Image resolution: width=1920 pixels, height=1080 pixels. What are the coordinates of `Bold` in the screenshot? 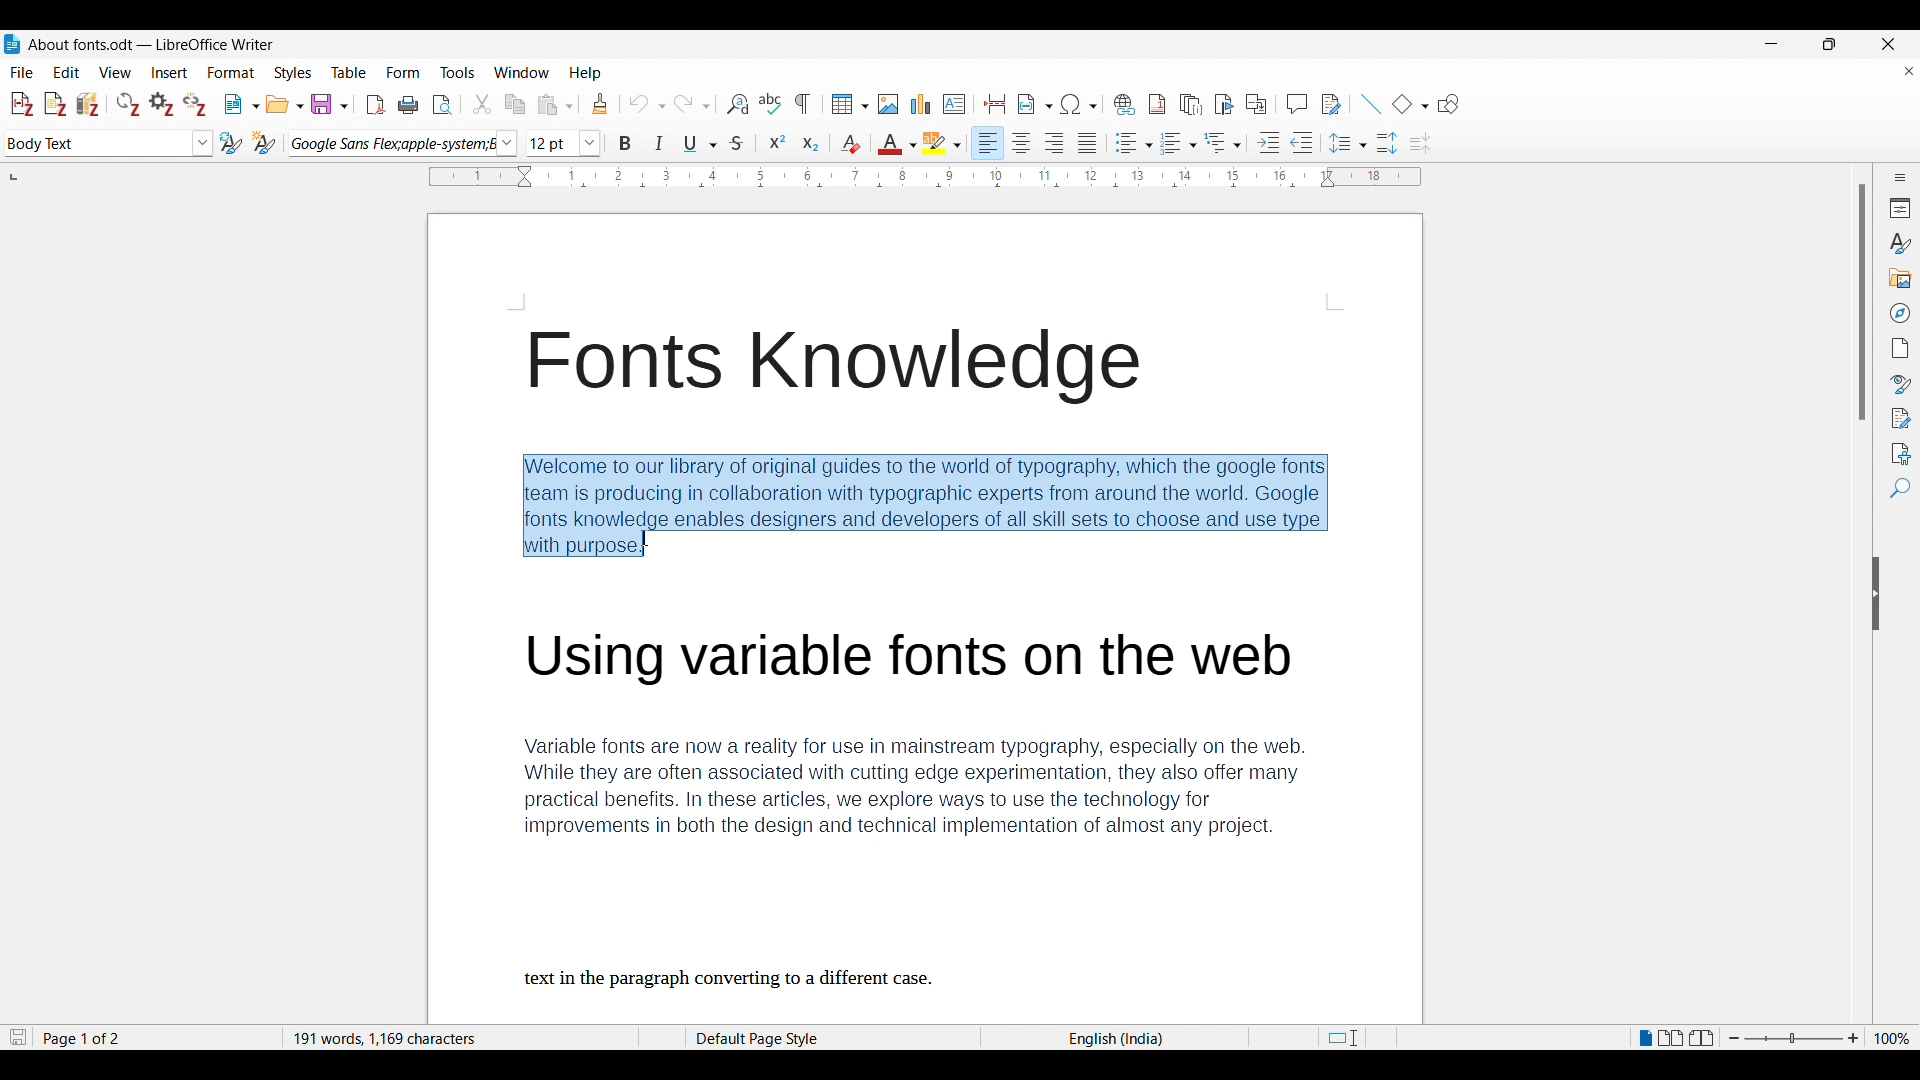 It's located at (625, 143).